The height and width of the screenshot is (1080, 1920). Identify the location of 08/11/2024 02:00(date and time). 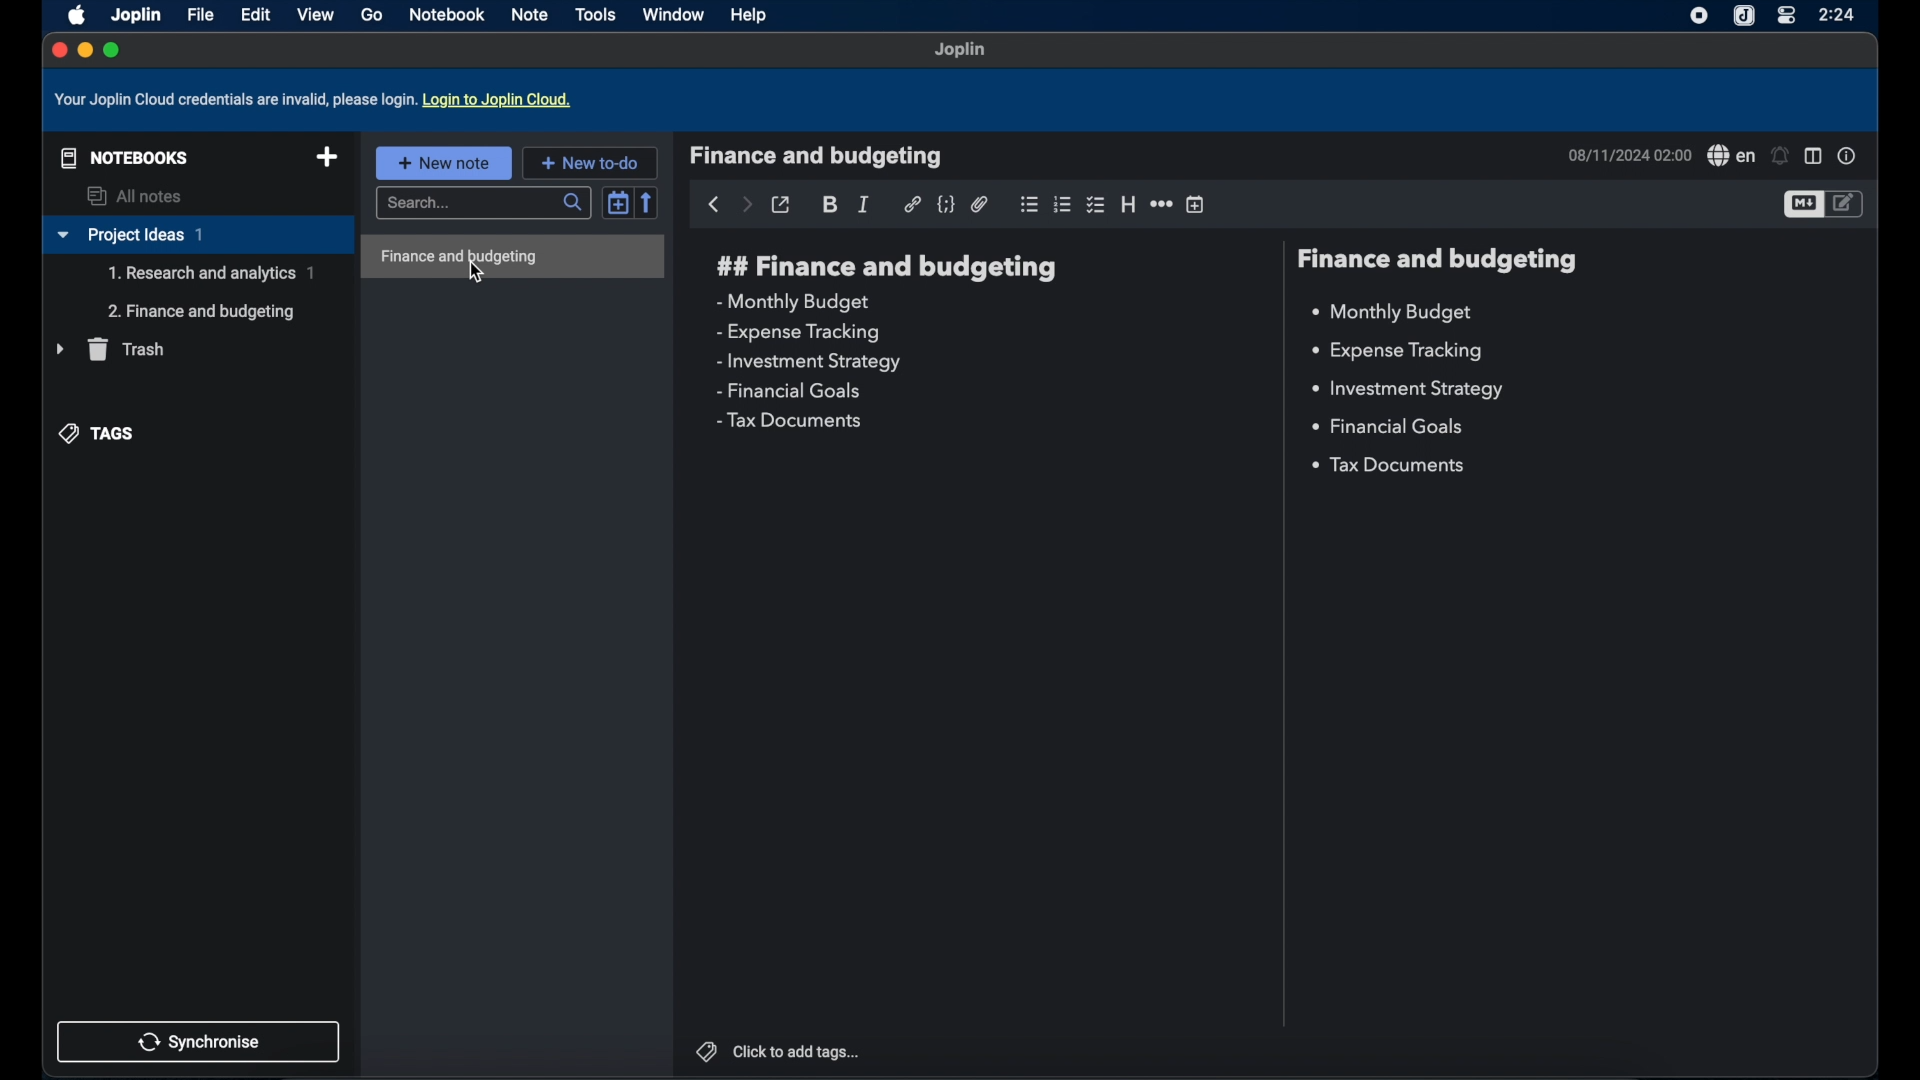
(1627, 155).